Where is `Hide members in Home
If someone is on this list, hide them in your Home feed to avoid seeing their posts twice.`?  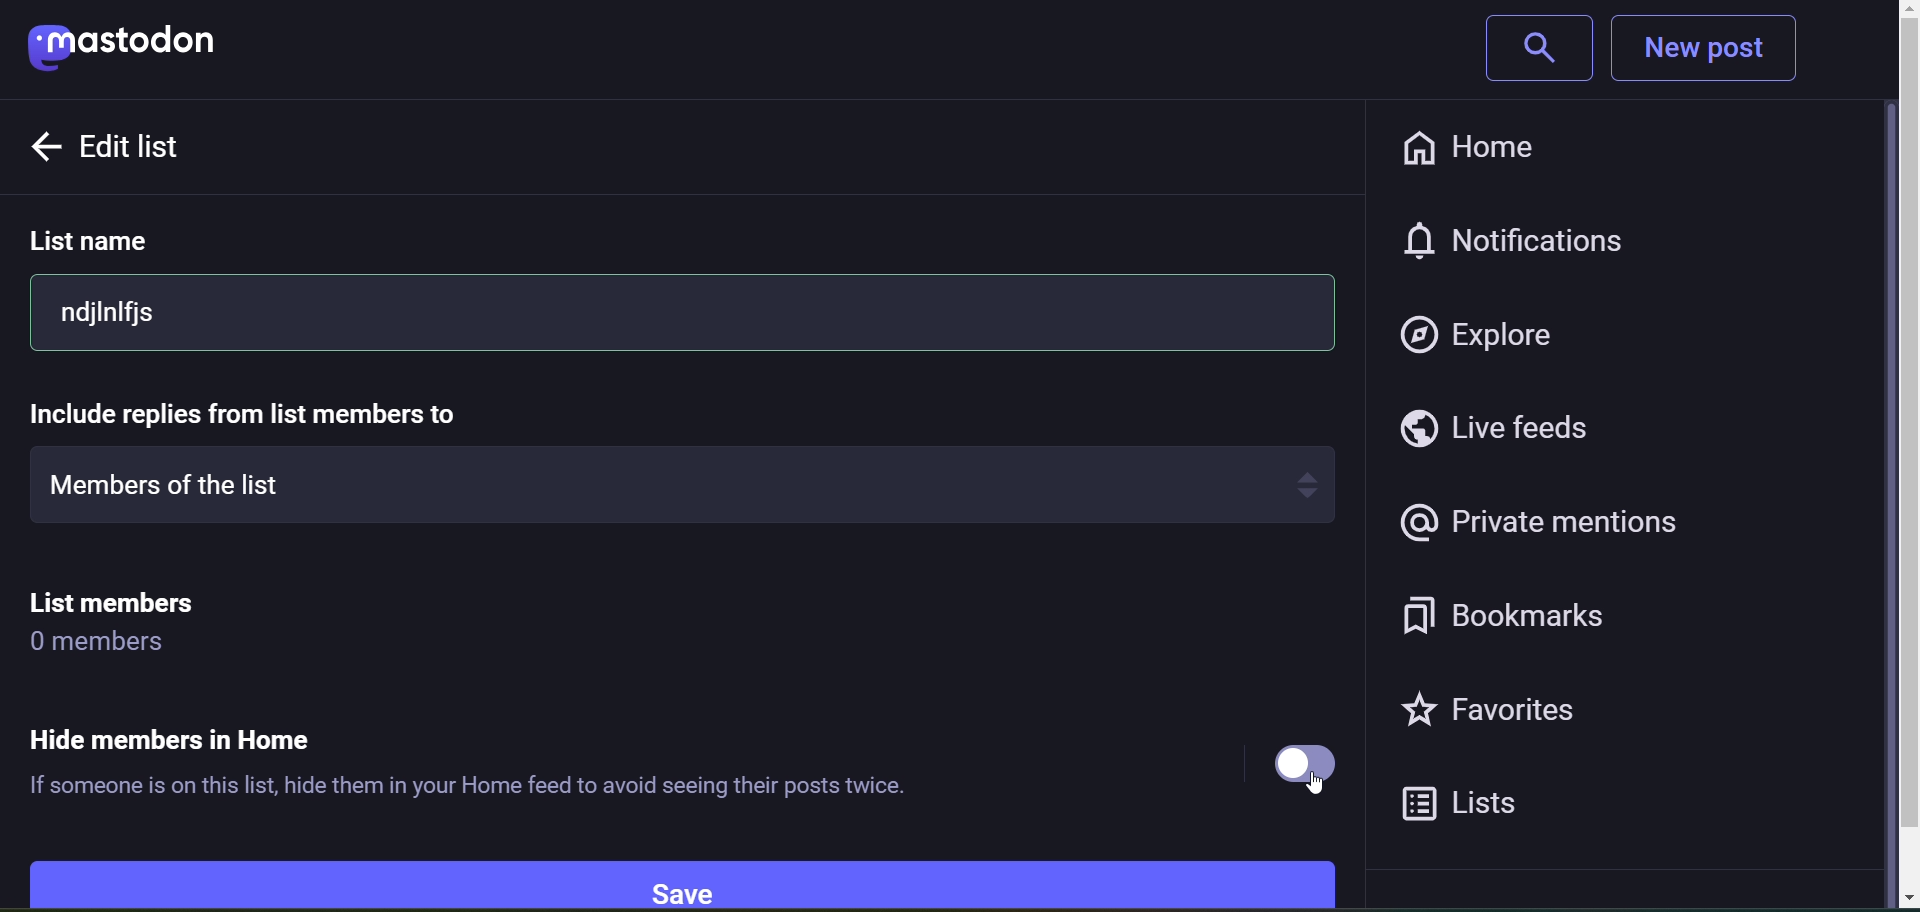
Hide members in Home
If someone is on this list, hide them in your Home feed to avoid seeing their posts twice. is located at coordinates (494, 768).